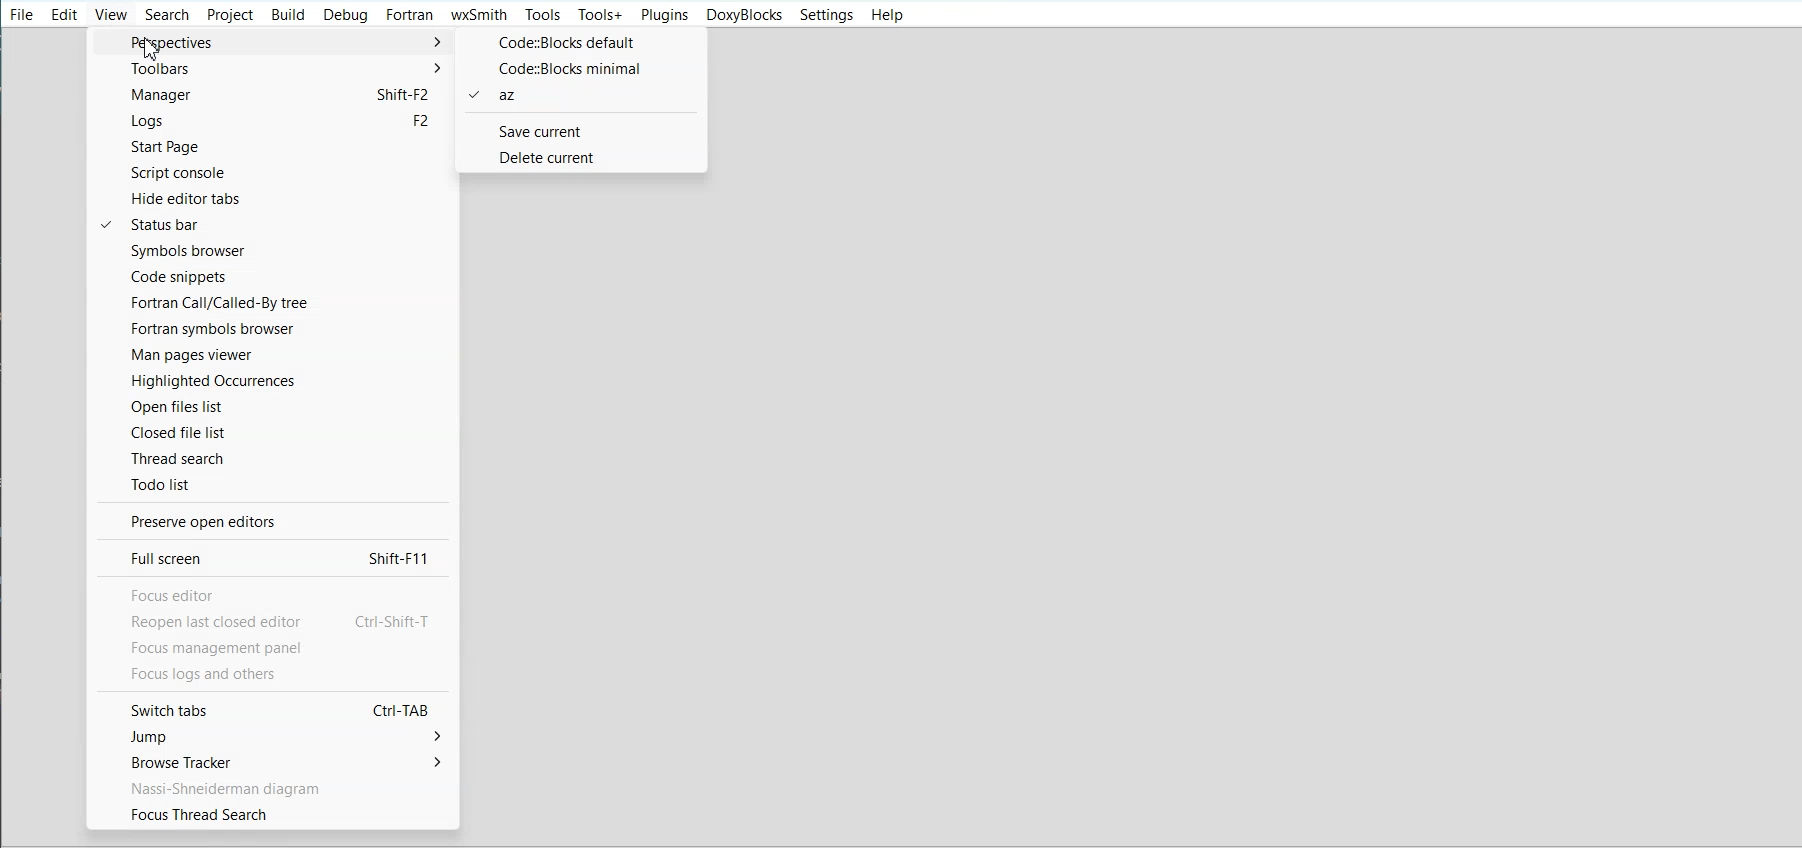 Image resolution: width=1802 pixels, height=848 pixels. Describe the element at coordinates (272, 484) in the screenshot. I see `Todo list` at that location.